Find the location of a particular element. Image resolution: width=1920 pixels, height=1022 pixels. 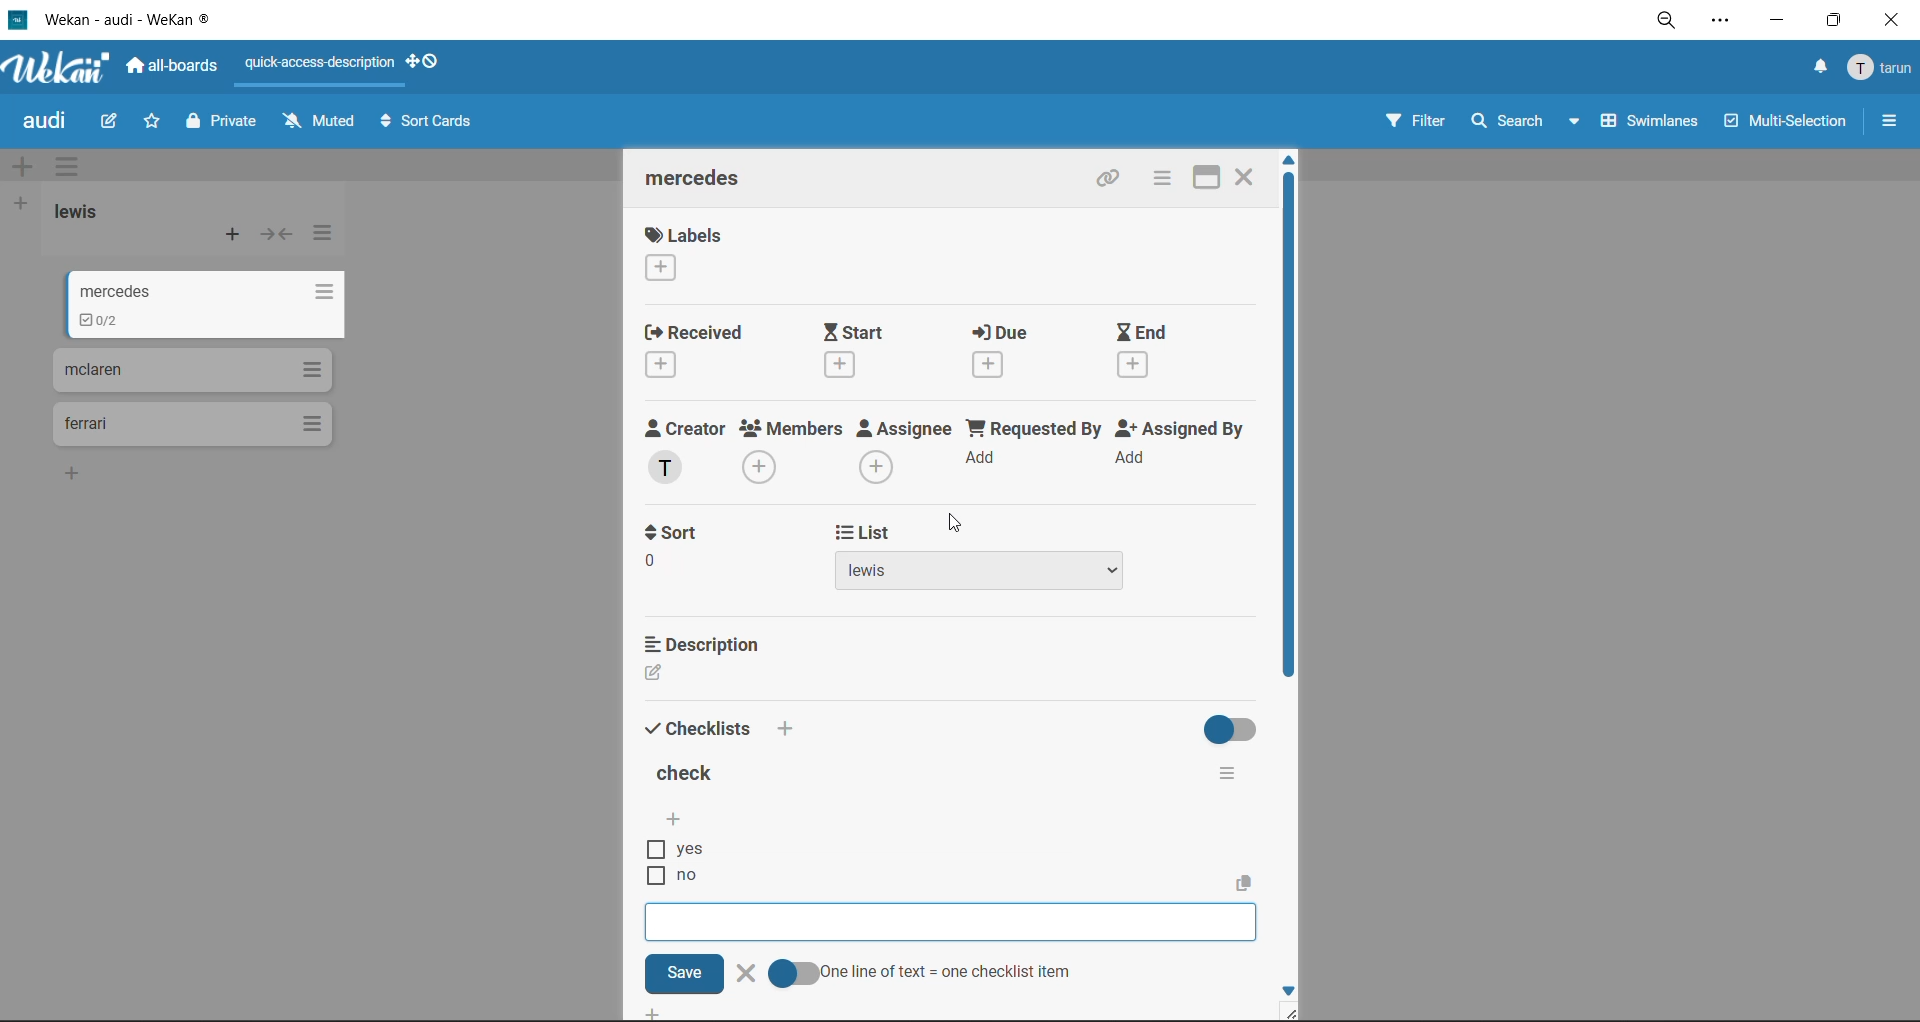

vertical scroll bar is located at coordinates (1288, 444).